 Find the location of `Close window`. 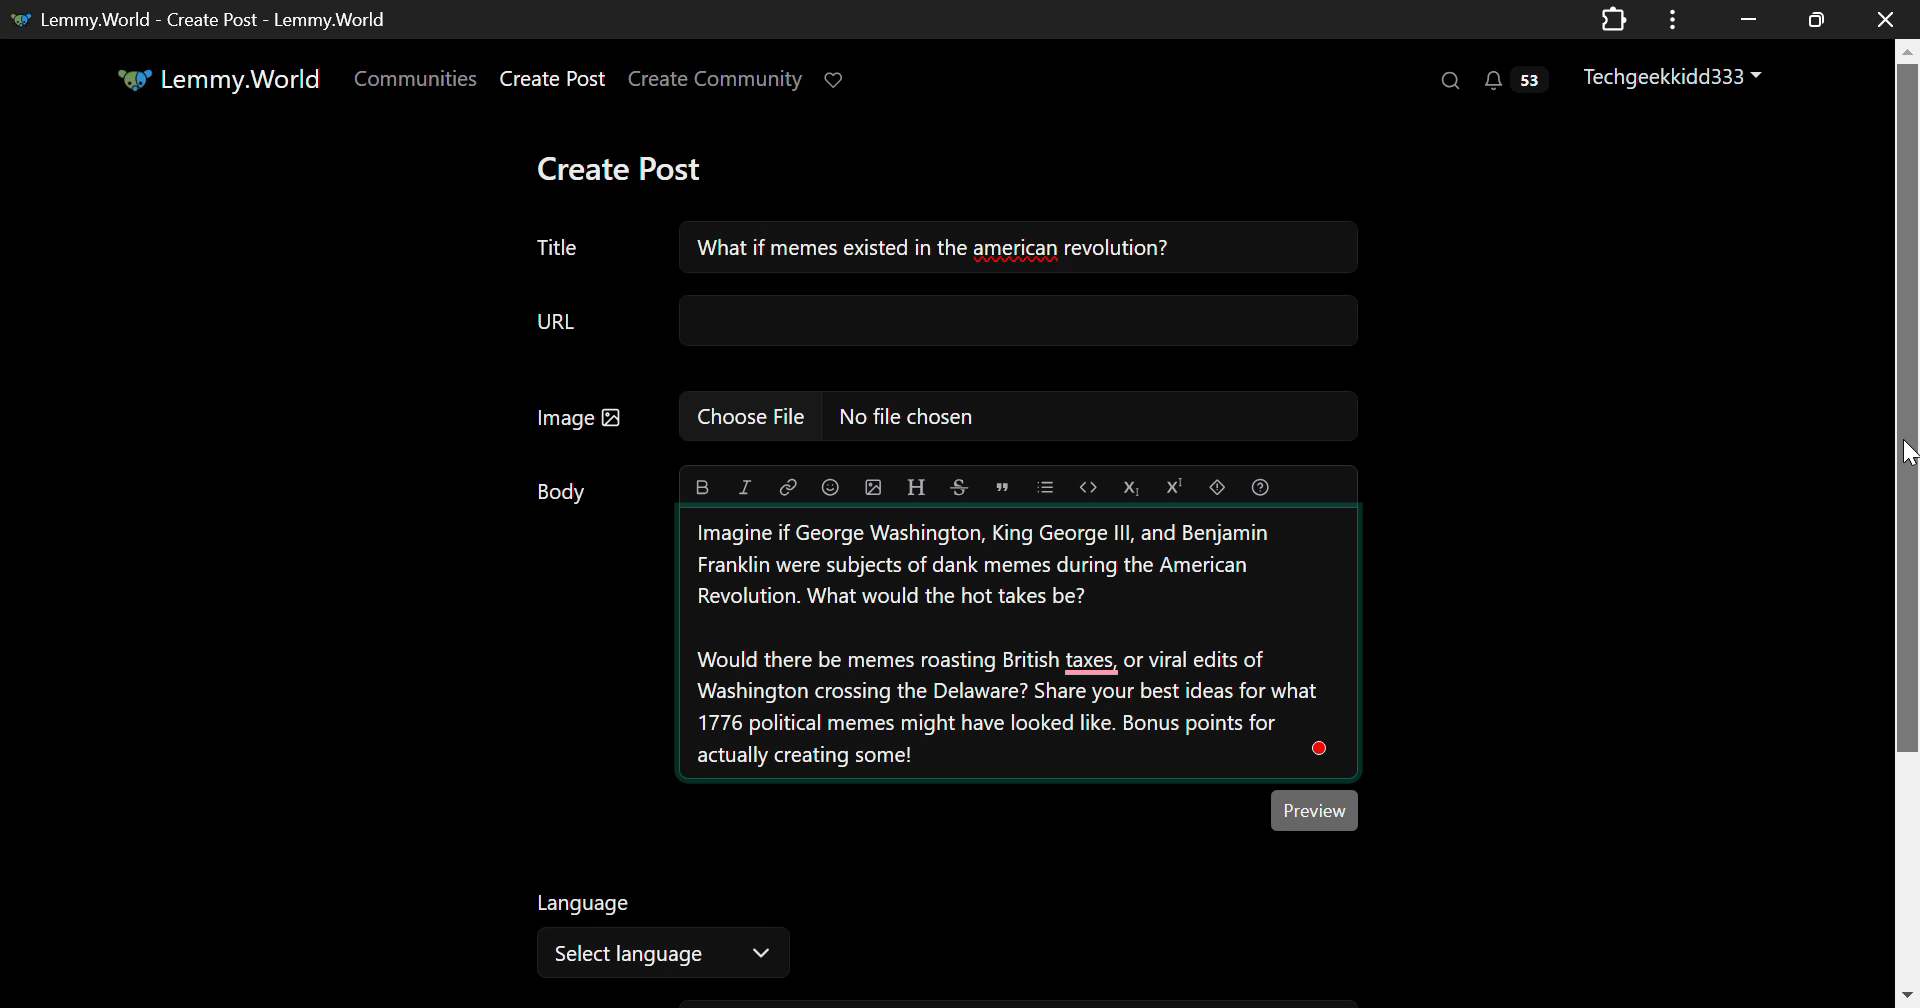

Close window is located at coordinates (1888, 18).